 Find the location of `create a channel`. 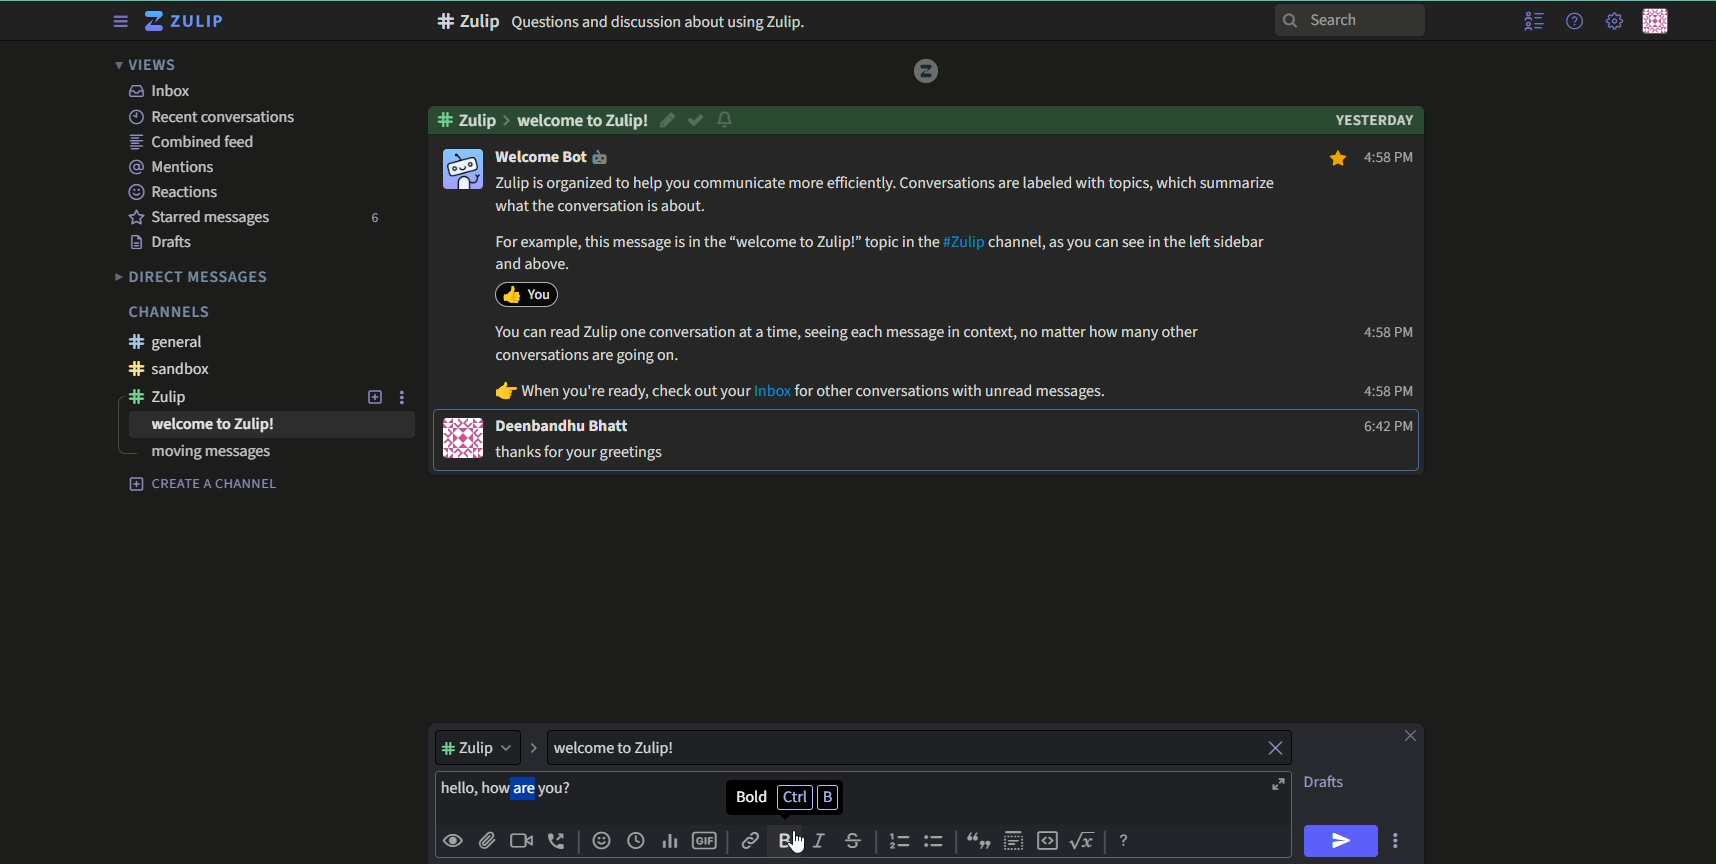

create a channel is located at coordinates (204, 484).